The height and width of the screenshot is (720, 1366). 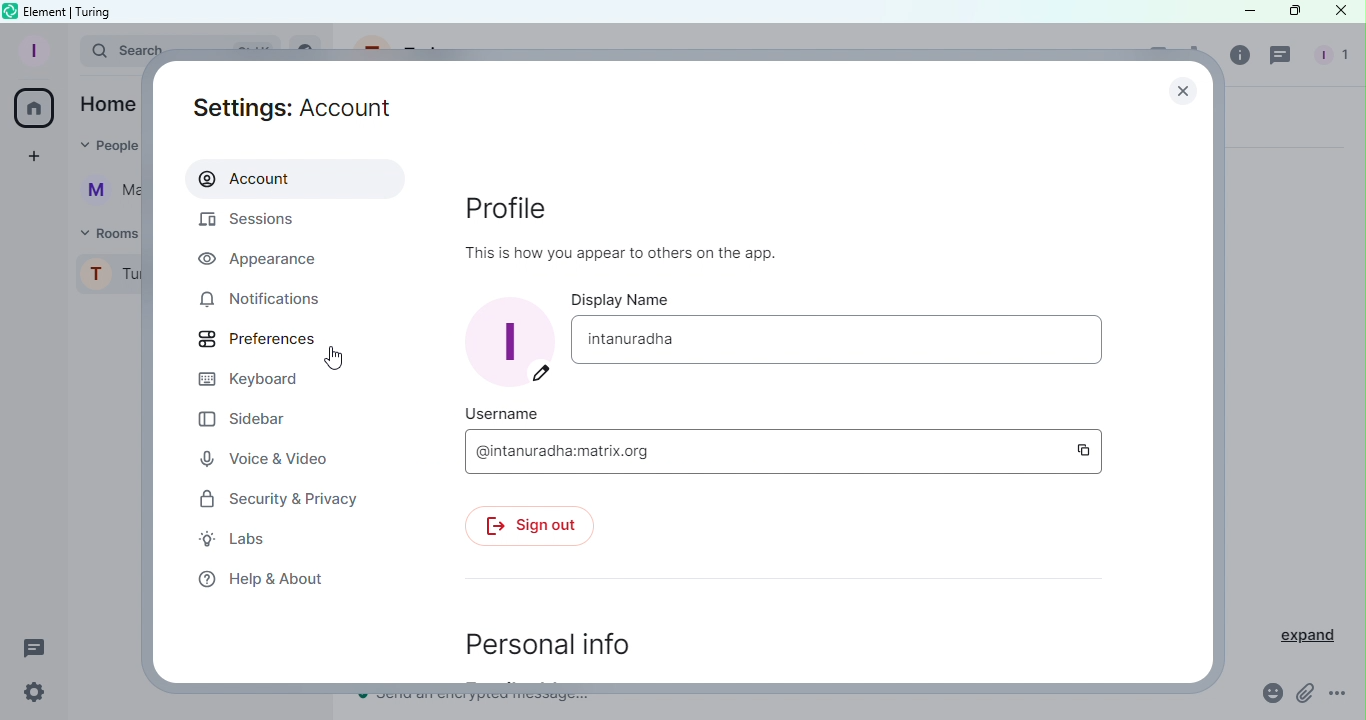 I want to click on Turing, so click(x=109, y=279).